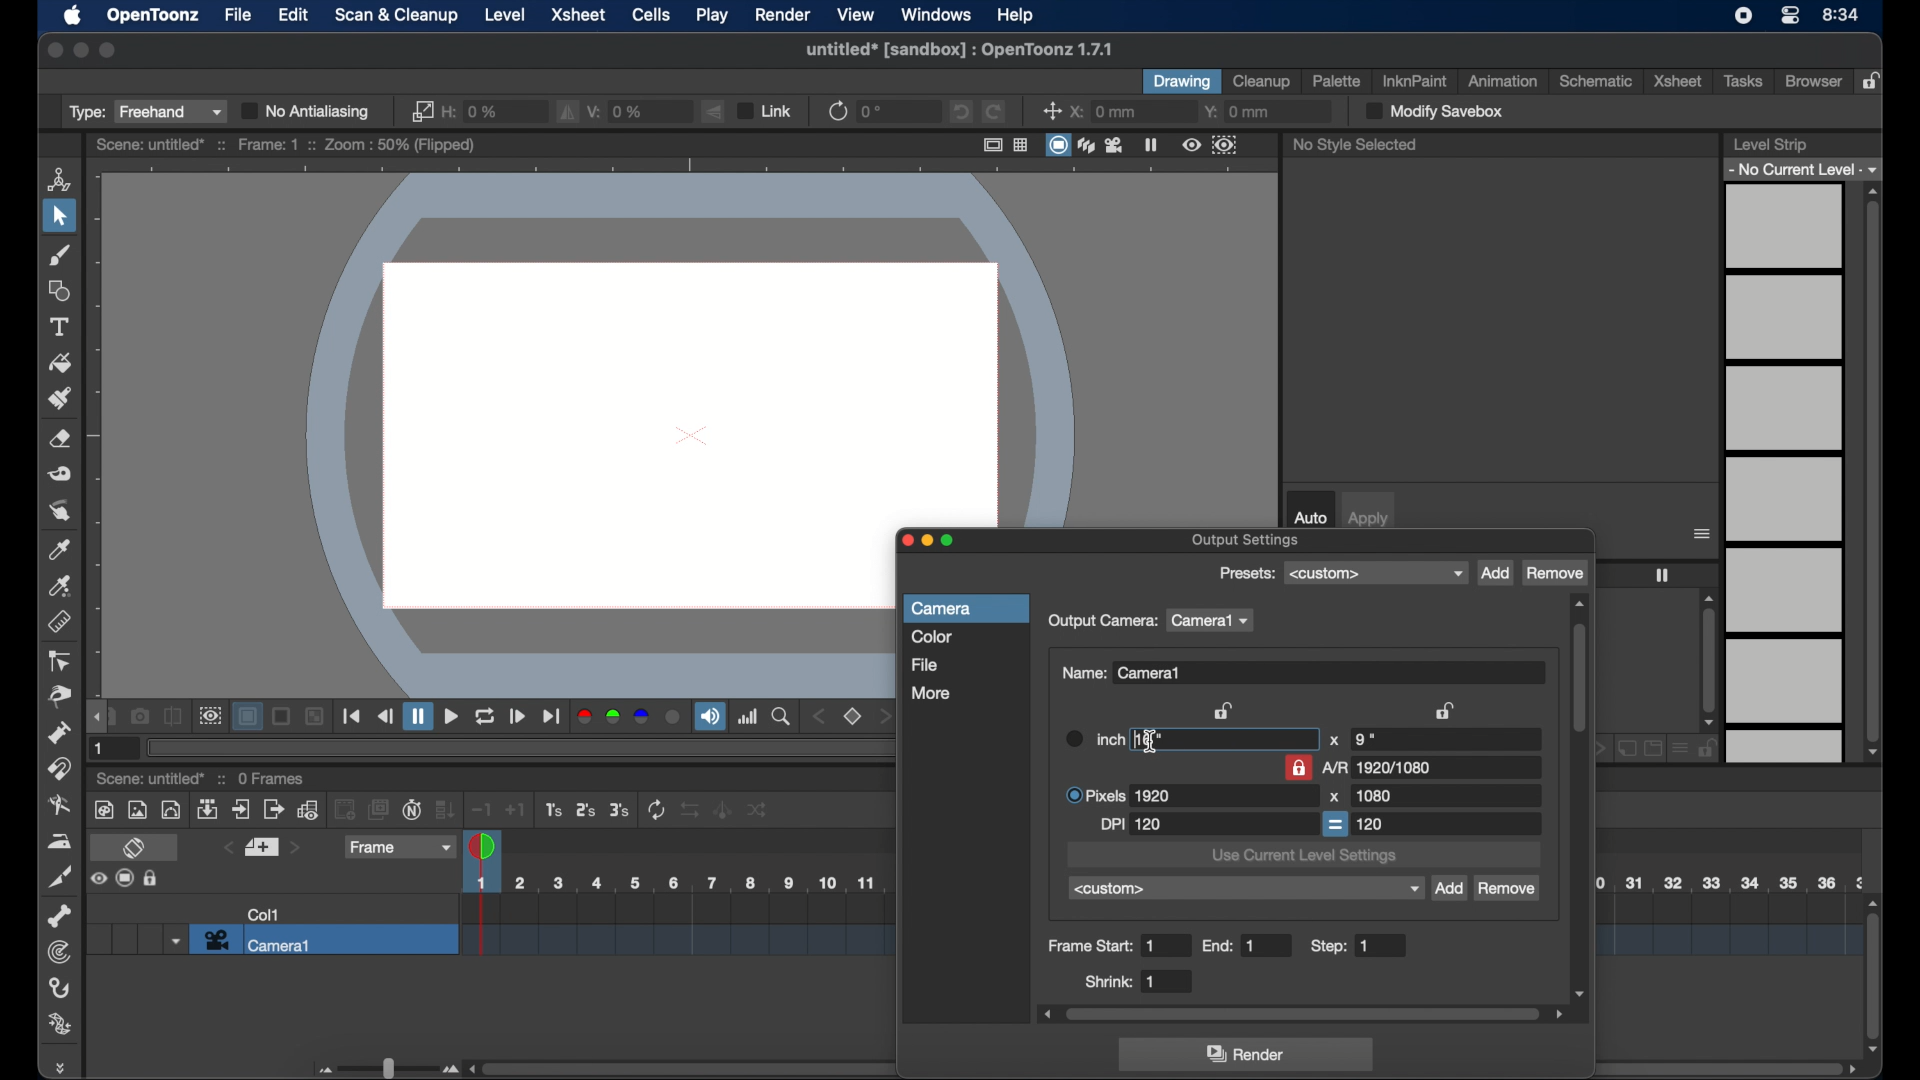 This screenshot has height=1080, width=1920. Describe the element at coordinates (952, 542) in the screenshot. I see `maximize` at that location.